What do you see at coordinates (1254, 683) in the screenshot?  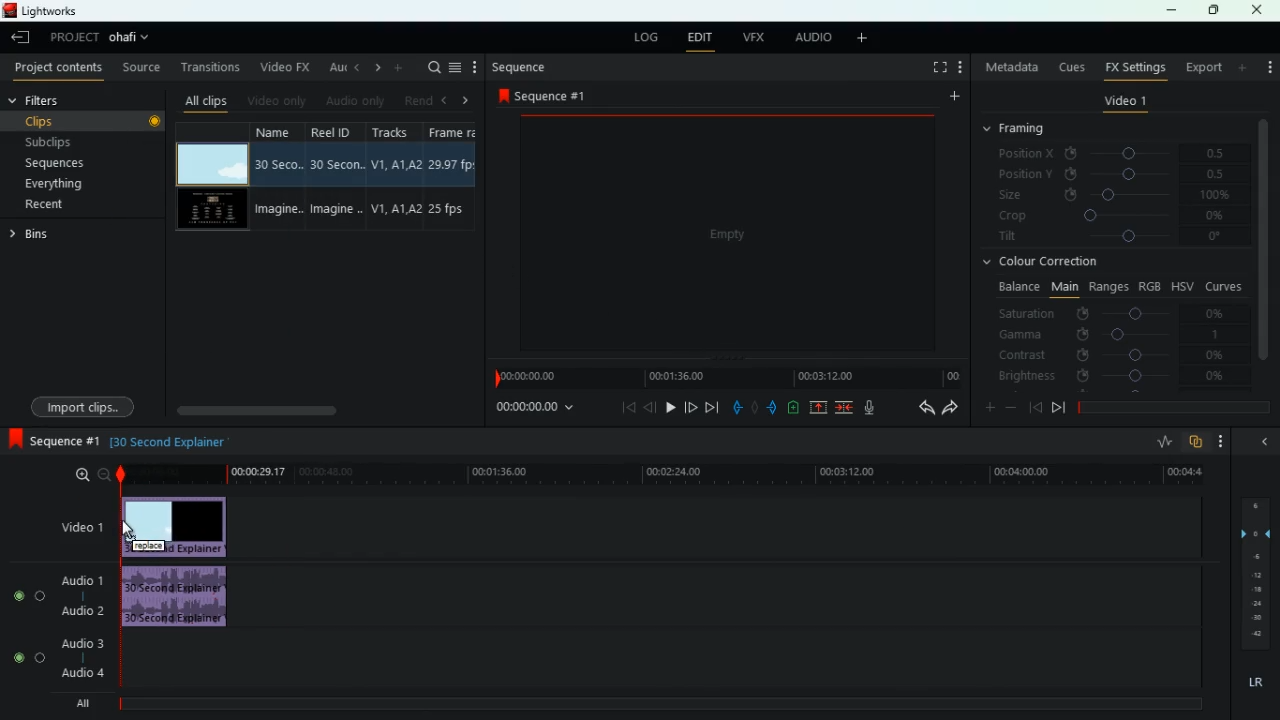 I see `lr` at bounding box center [1254, 683].